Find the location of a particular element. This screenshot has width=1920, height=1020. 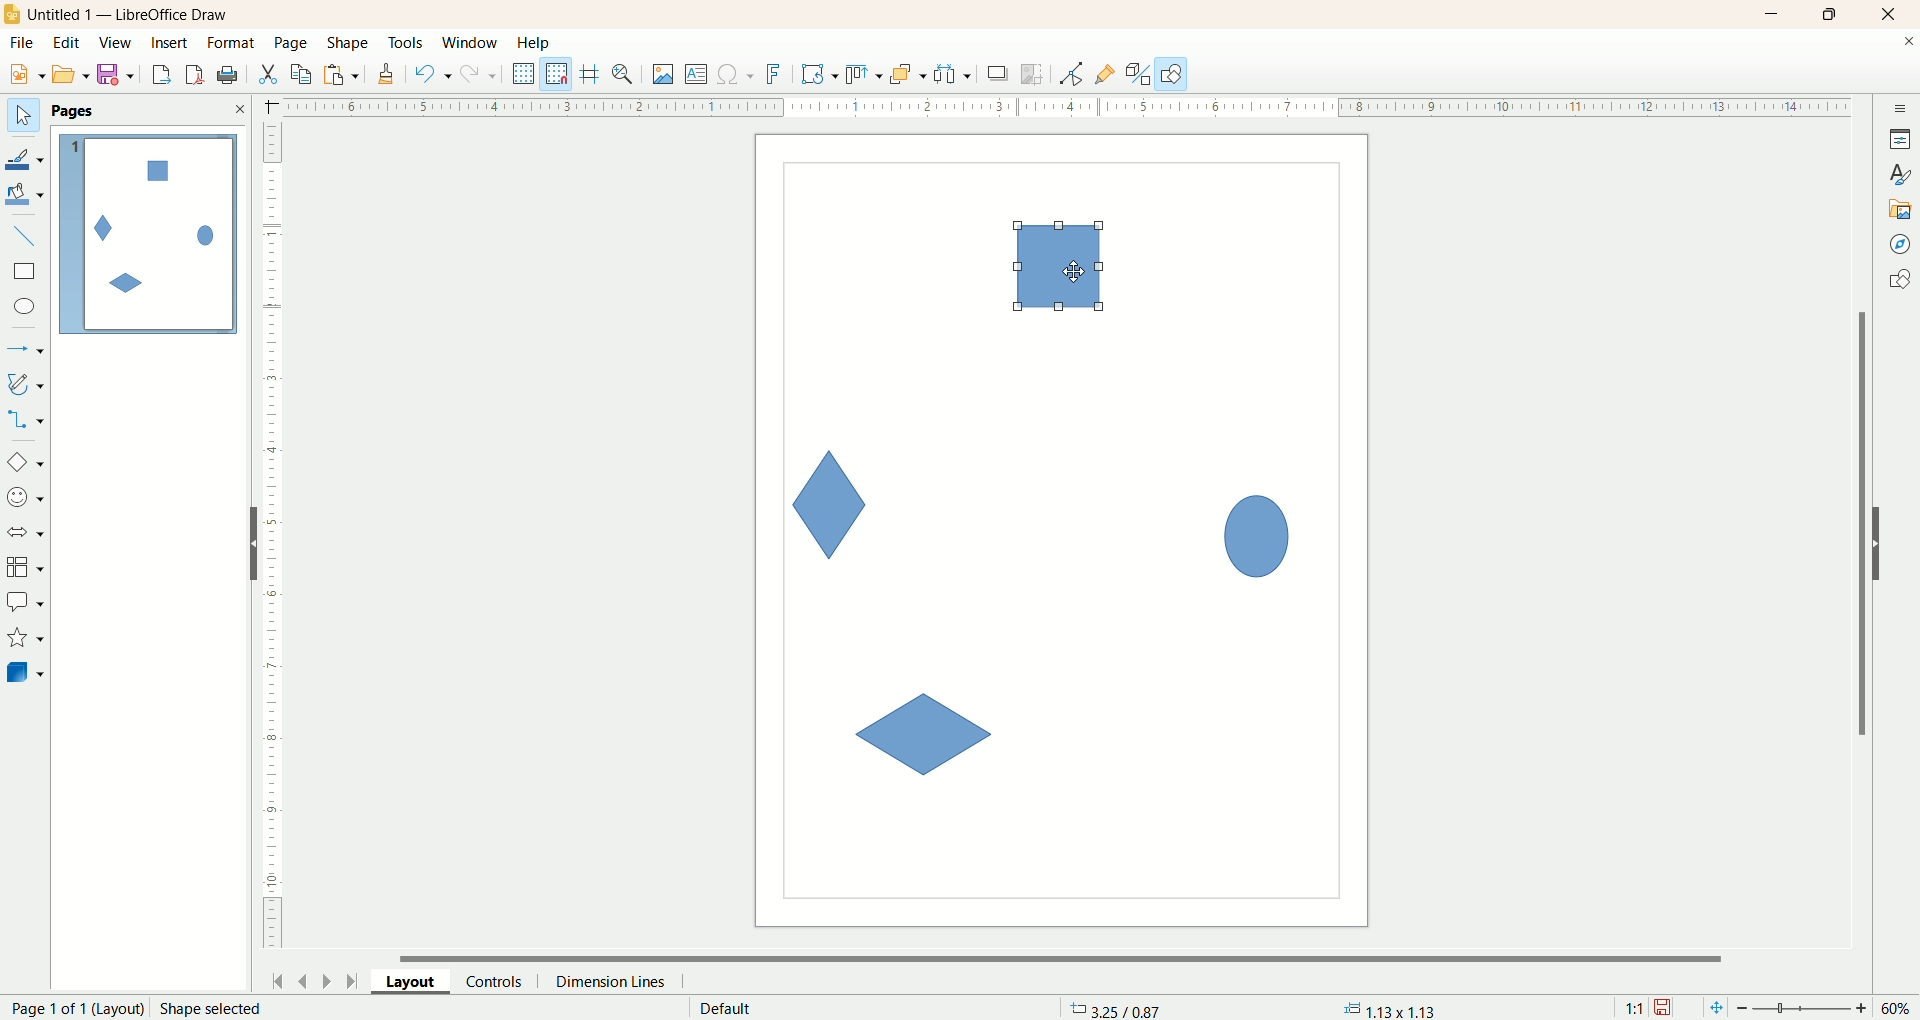

navigator is located at coordinates (1901, 245).